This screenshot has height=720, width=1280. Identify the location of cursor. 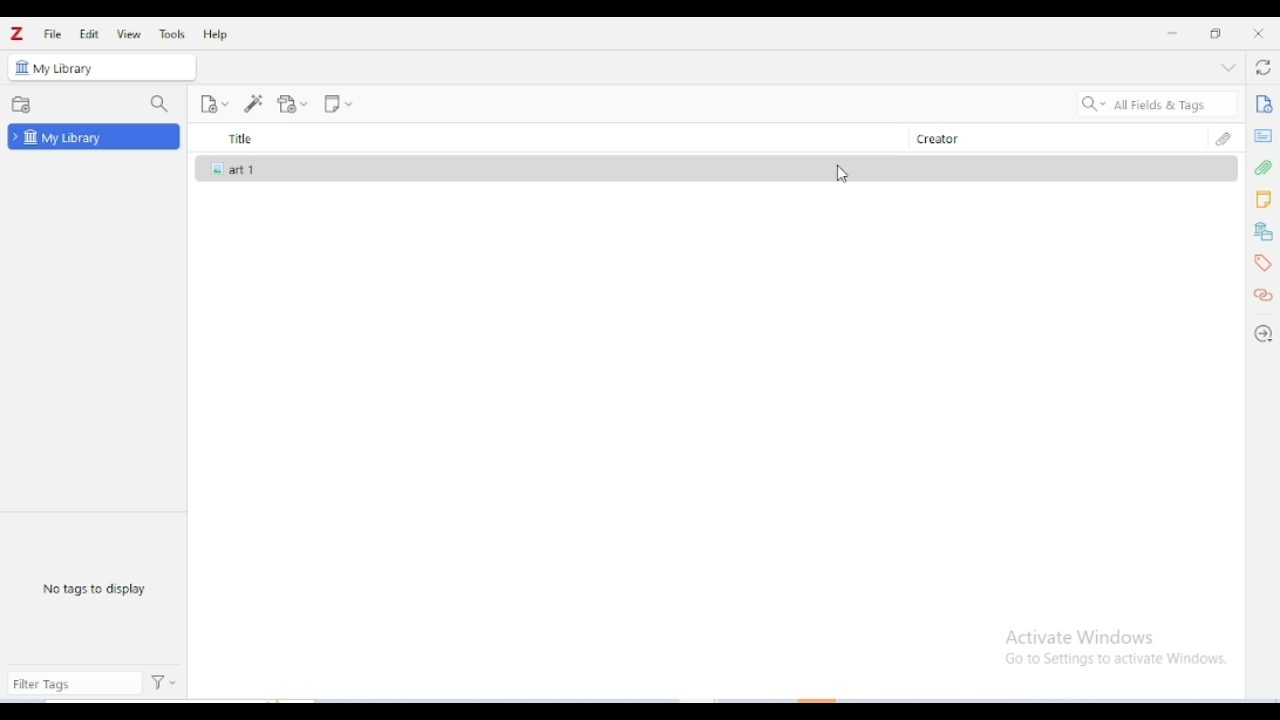
(842, 174).